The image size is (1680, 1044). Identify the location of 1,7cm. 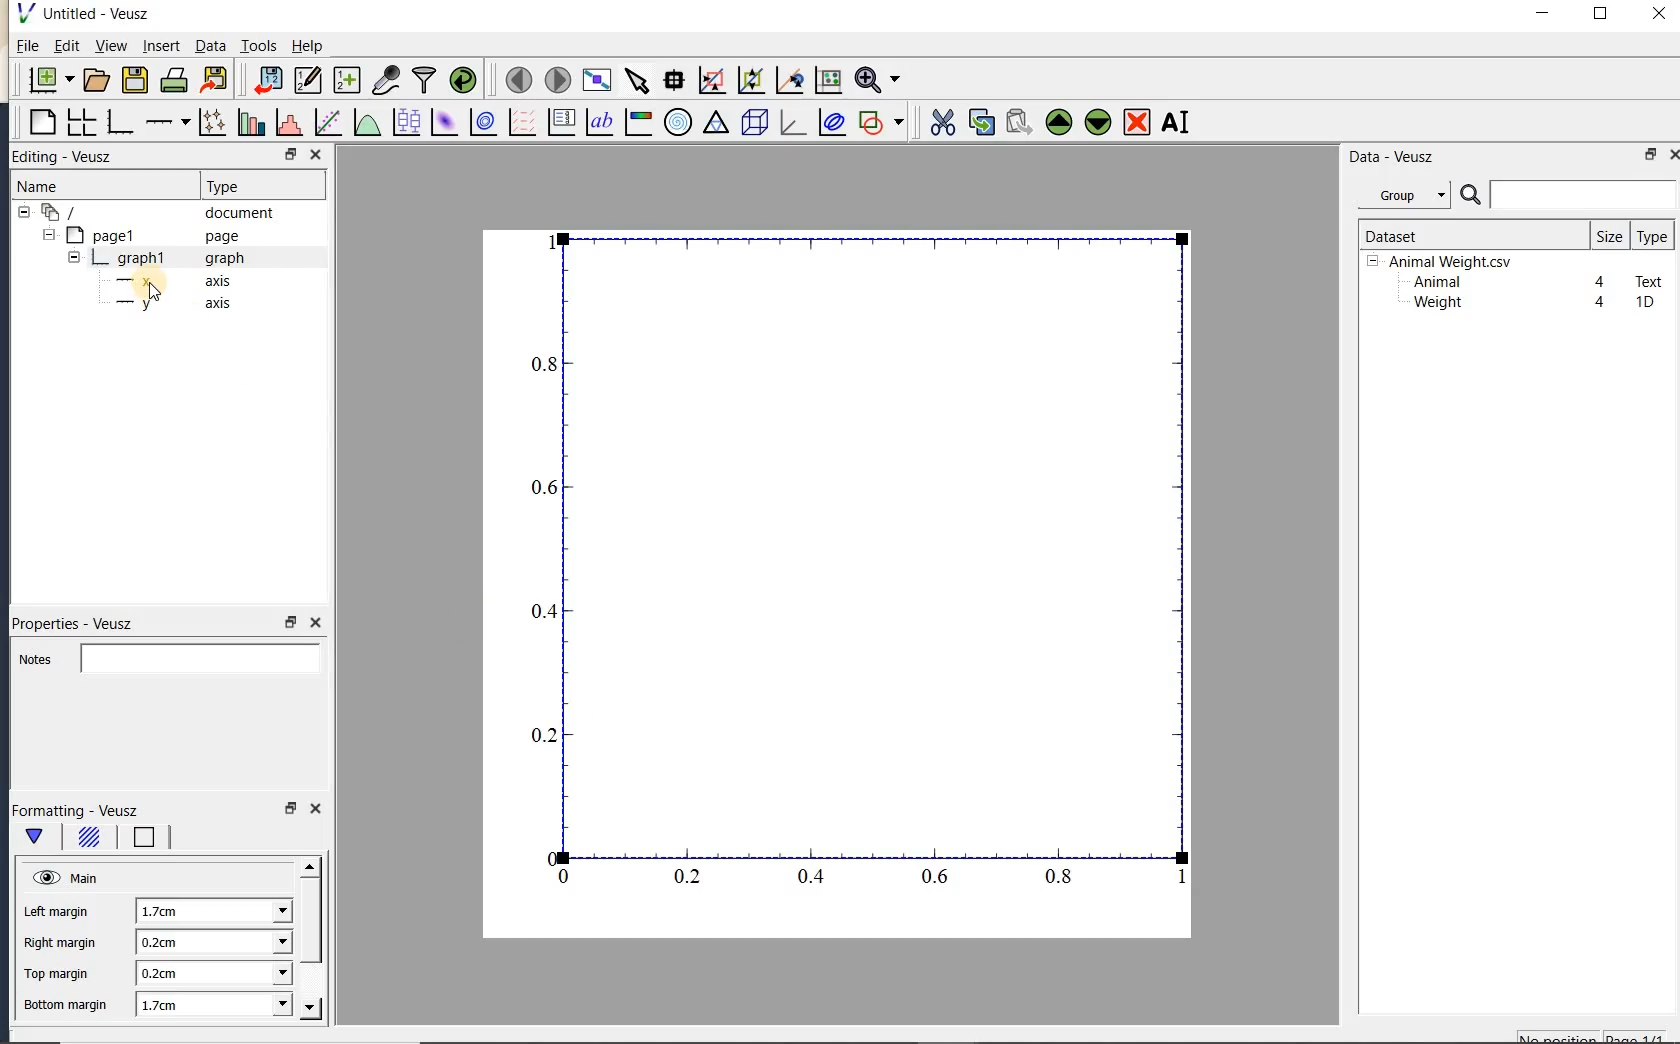
(214, 913).